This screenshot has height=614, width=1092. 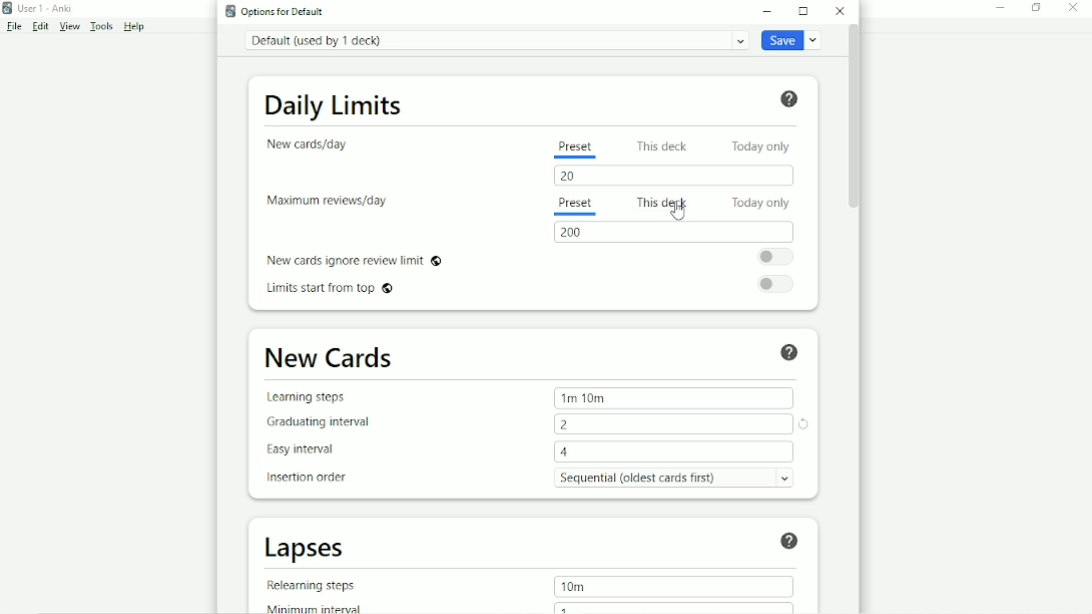 What do you see at coordinates (794, 41) in the screenshot?
I see `Save` at bounding box center [794, 41].